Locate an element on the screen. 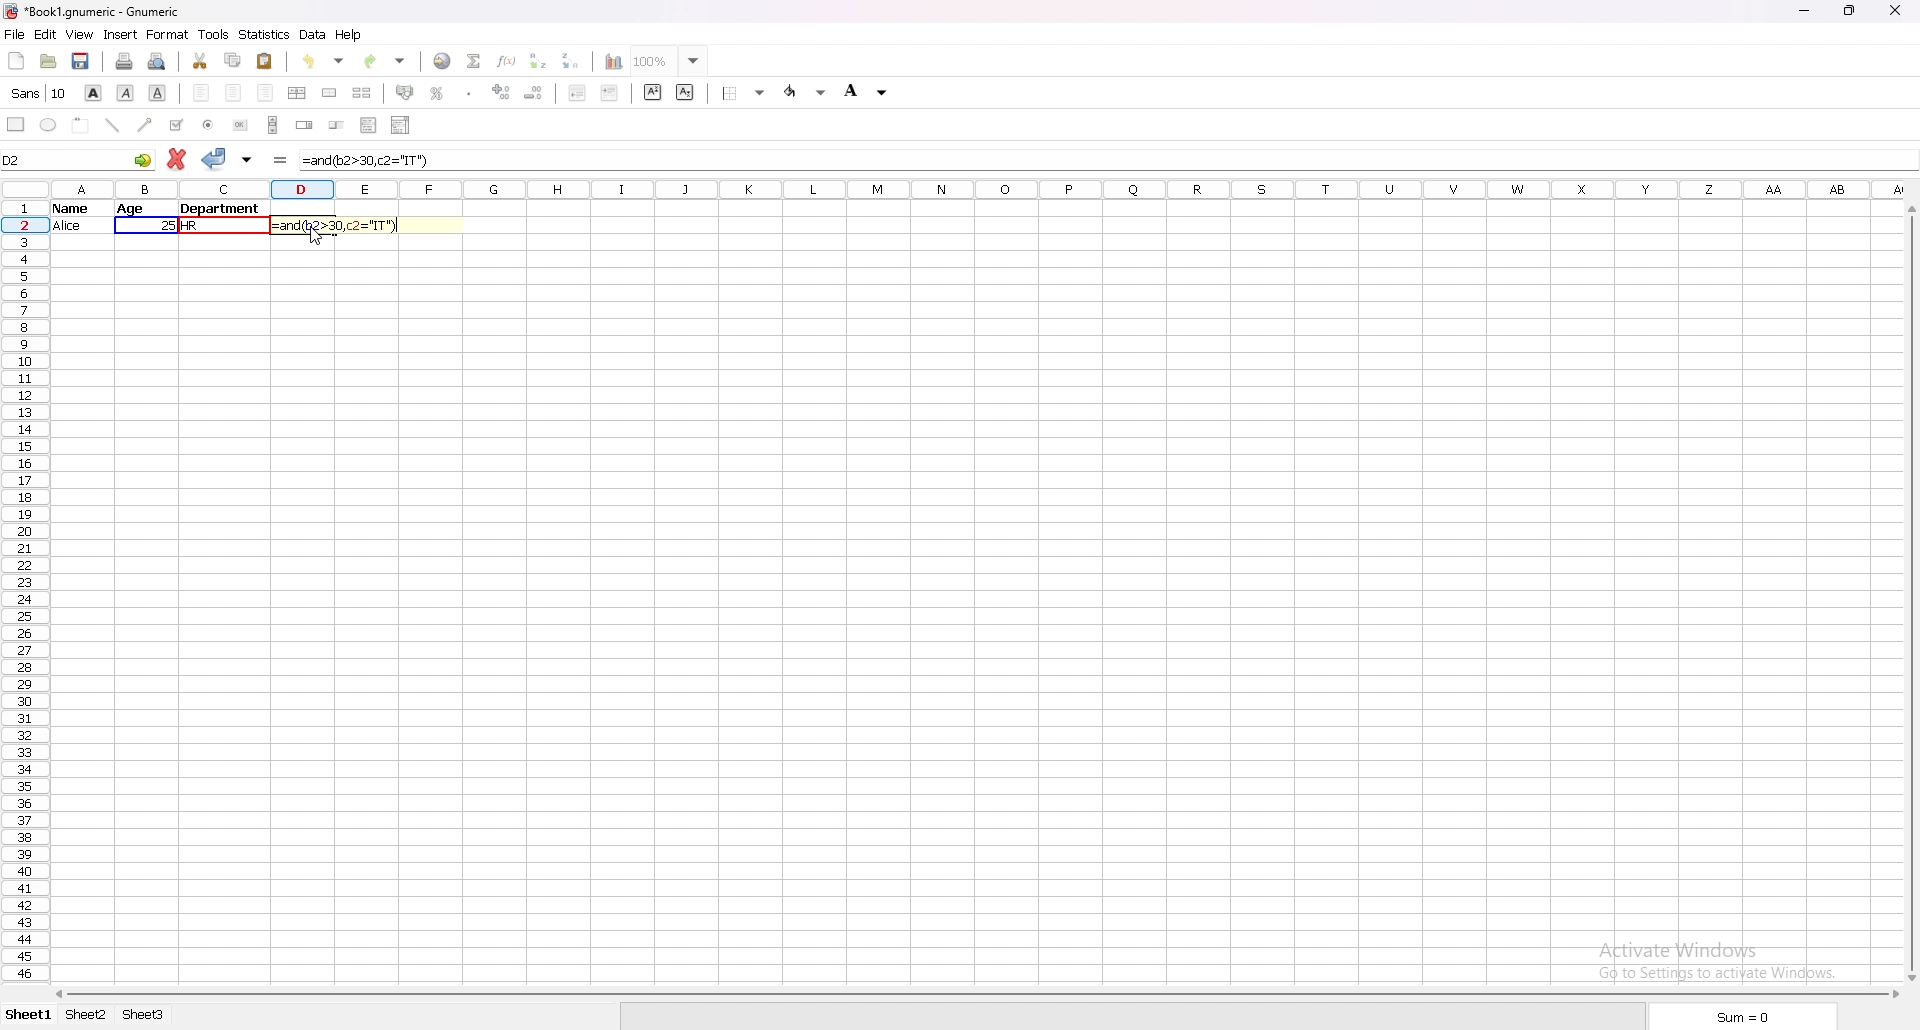 The width and height of the screenshot is (1920, 1030). file name is located at coordinates (95, 12).